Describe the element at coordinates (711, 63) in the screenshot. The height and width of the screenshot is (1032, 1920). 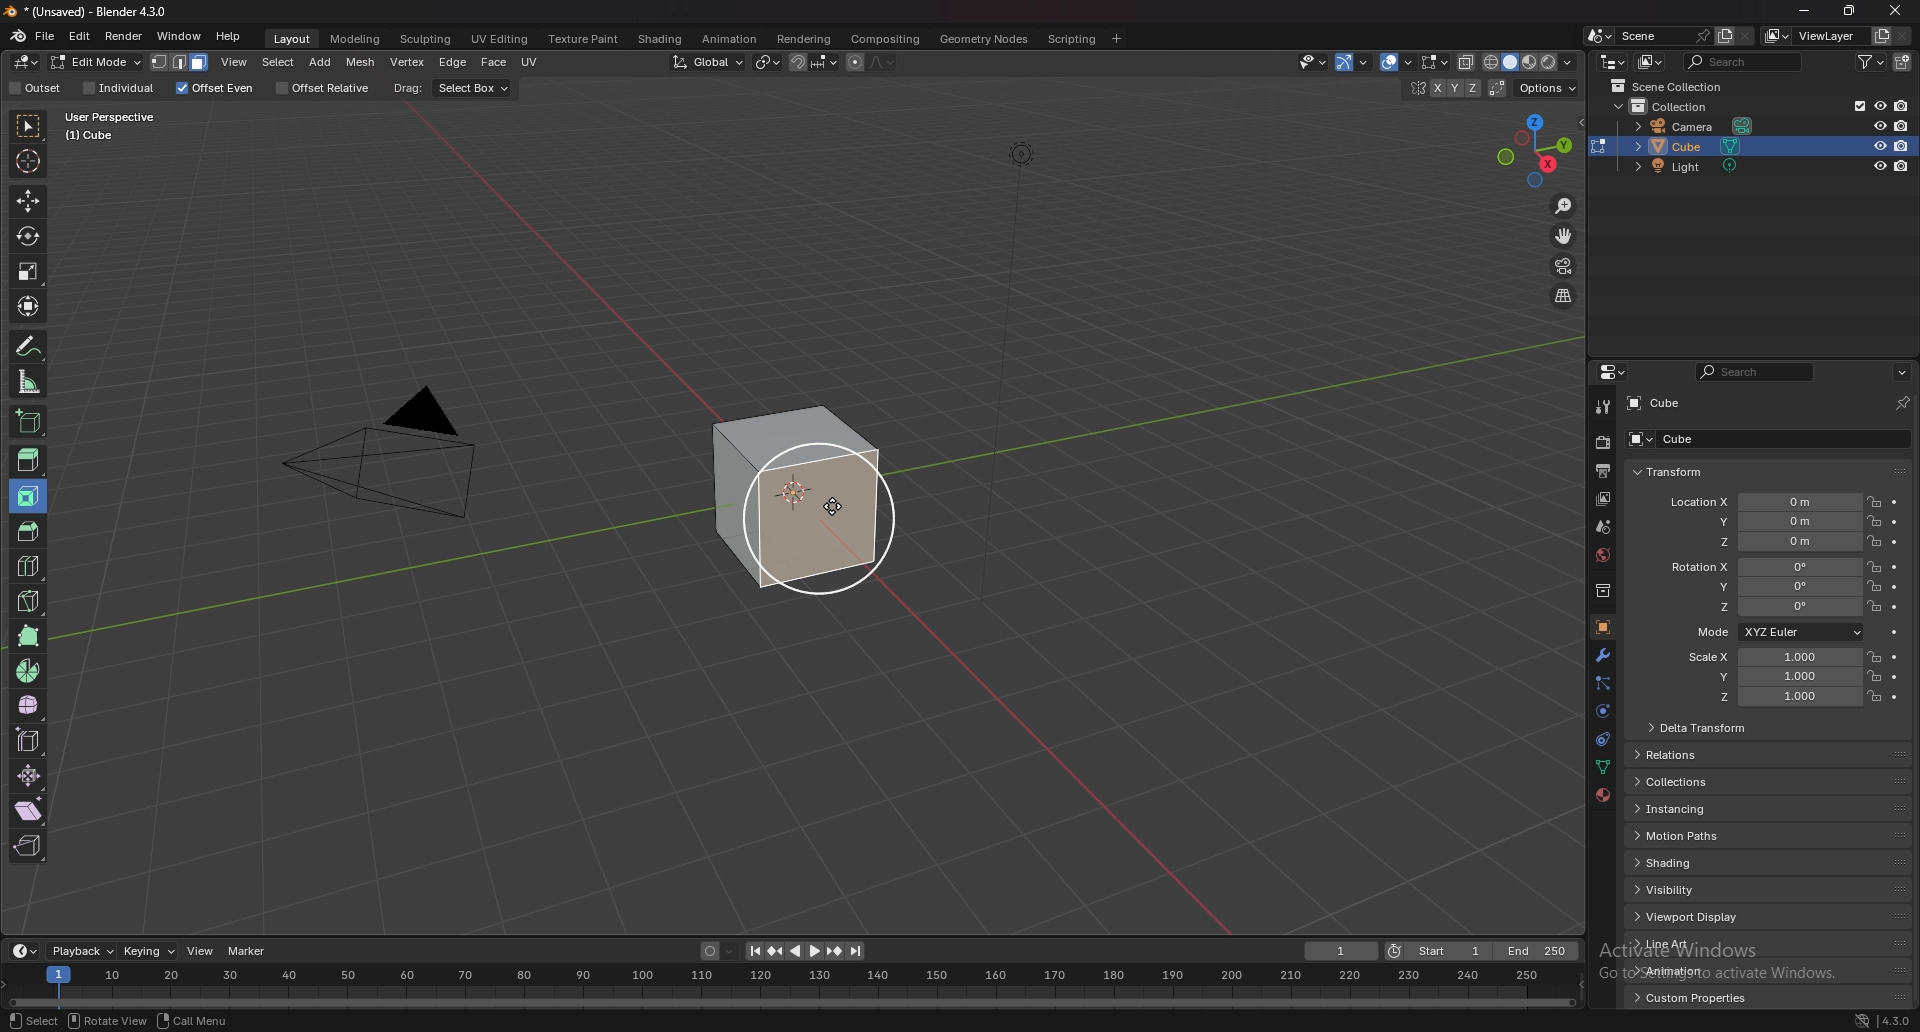
I see `transformation orientation` at that location.